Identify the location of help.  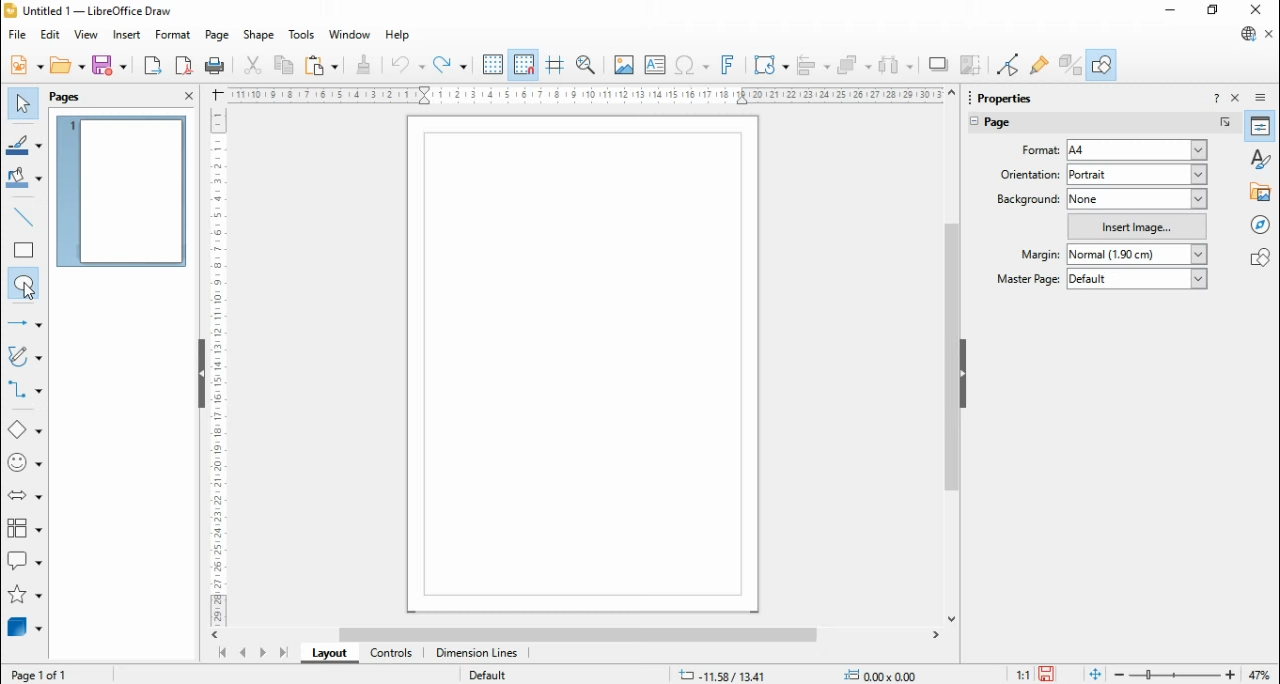
(398, 36).